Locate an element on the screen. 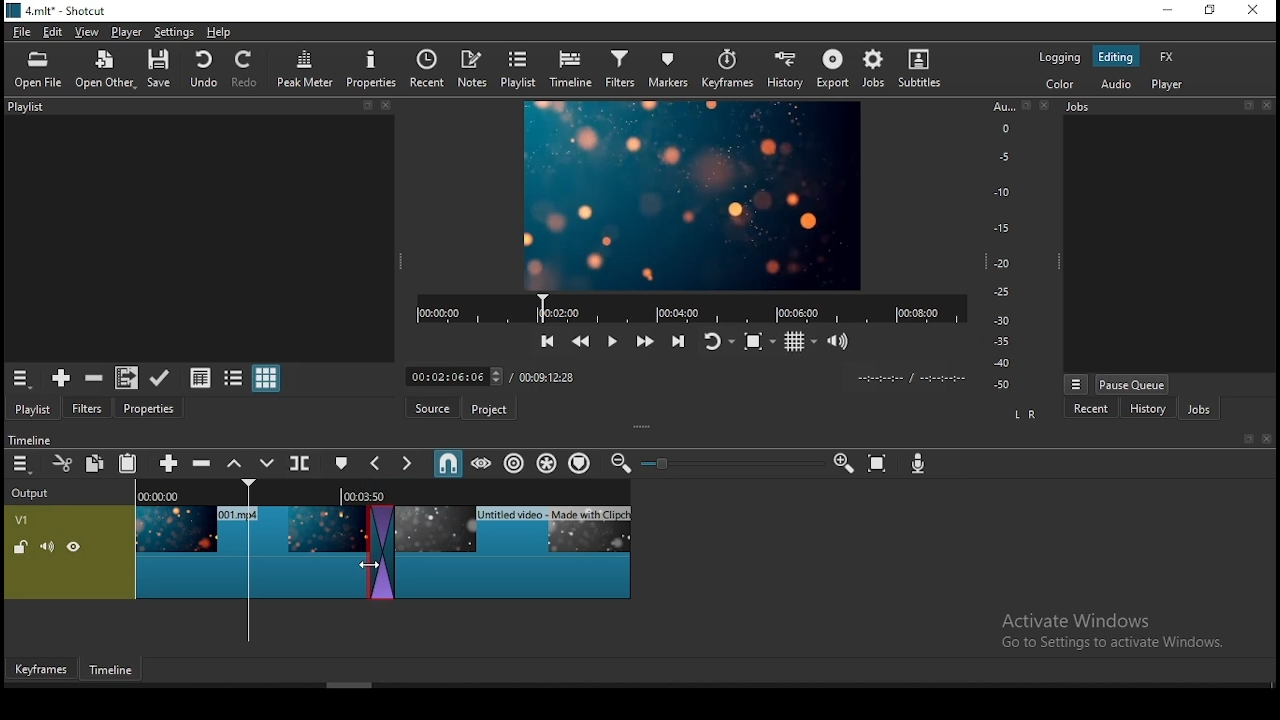  zoom in or zoom out slider is located at coordinates (725, 463).